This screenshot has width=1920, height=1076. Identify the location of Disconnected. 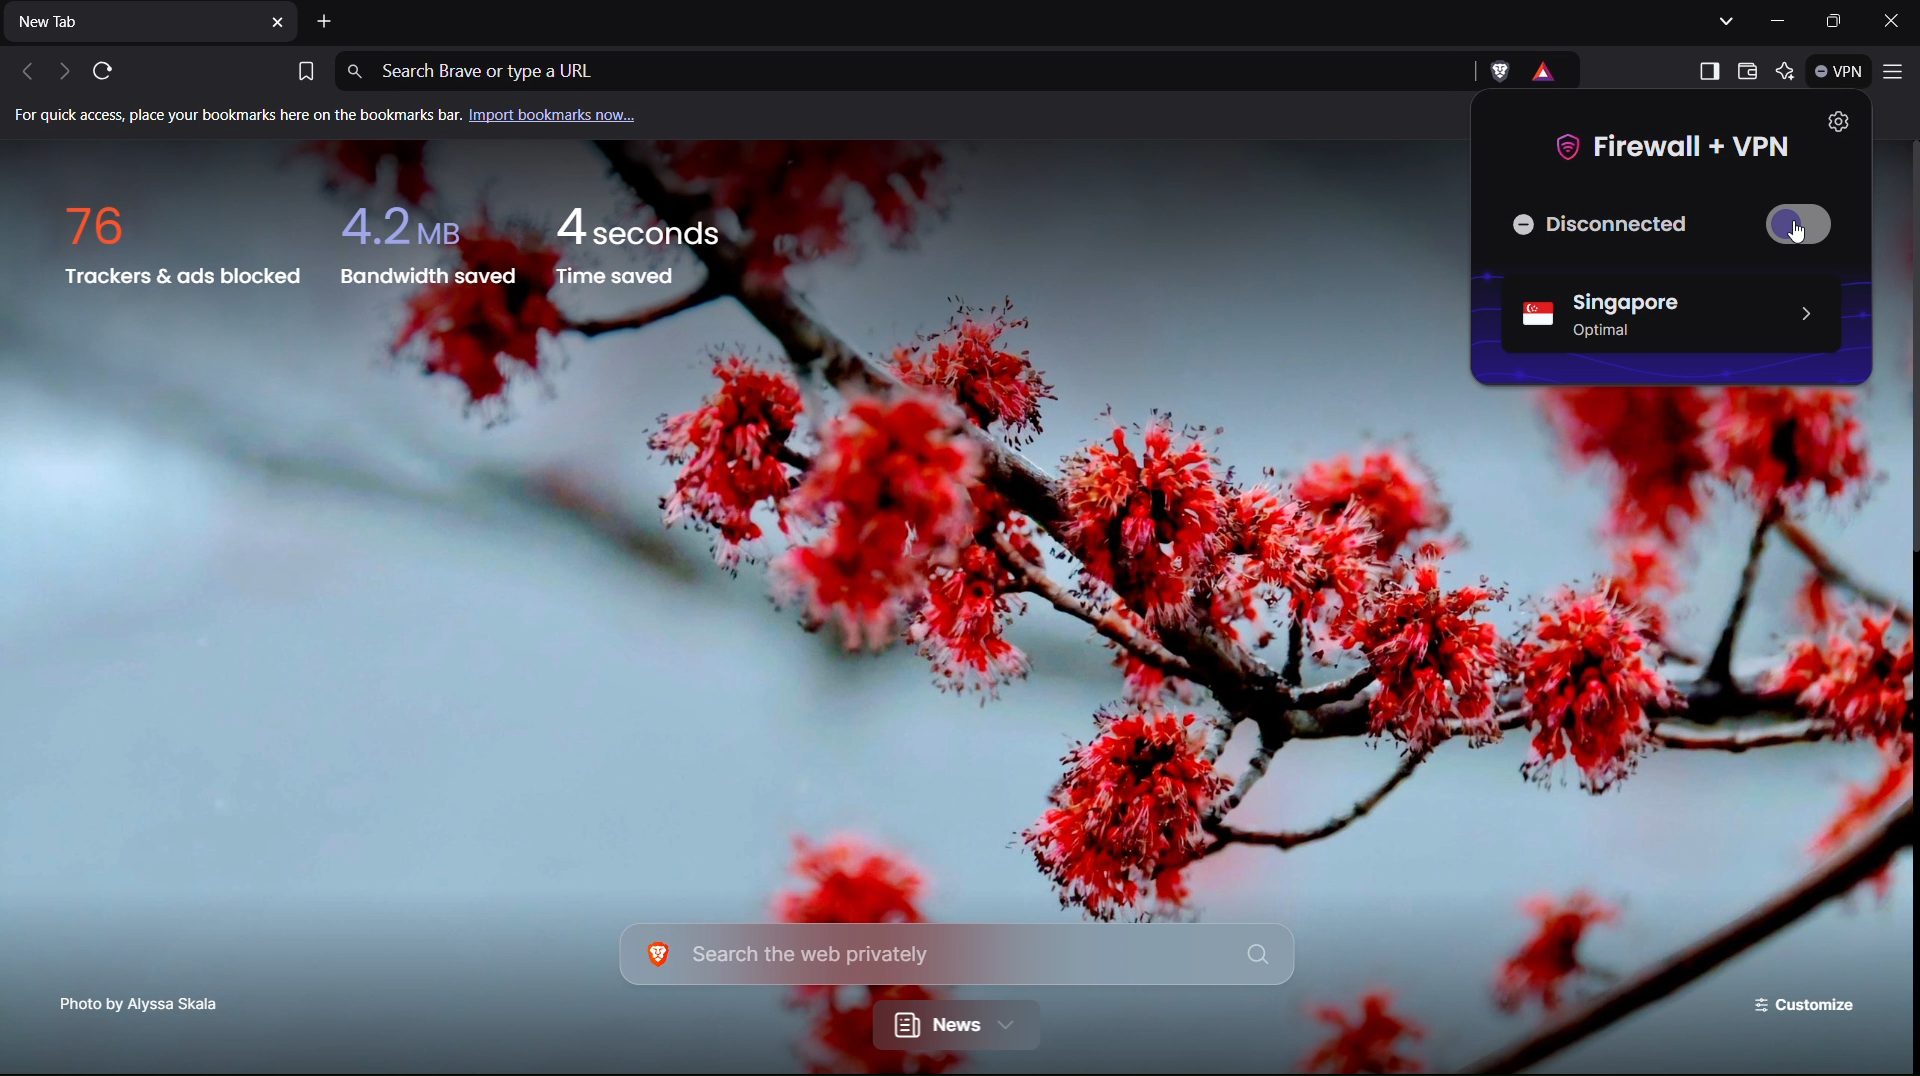
(1611, 223).